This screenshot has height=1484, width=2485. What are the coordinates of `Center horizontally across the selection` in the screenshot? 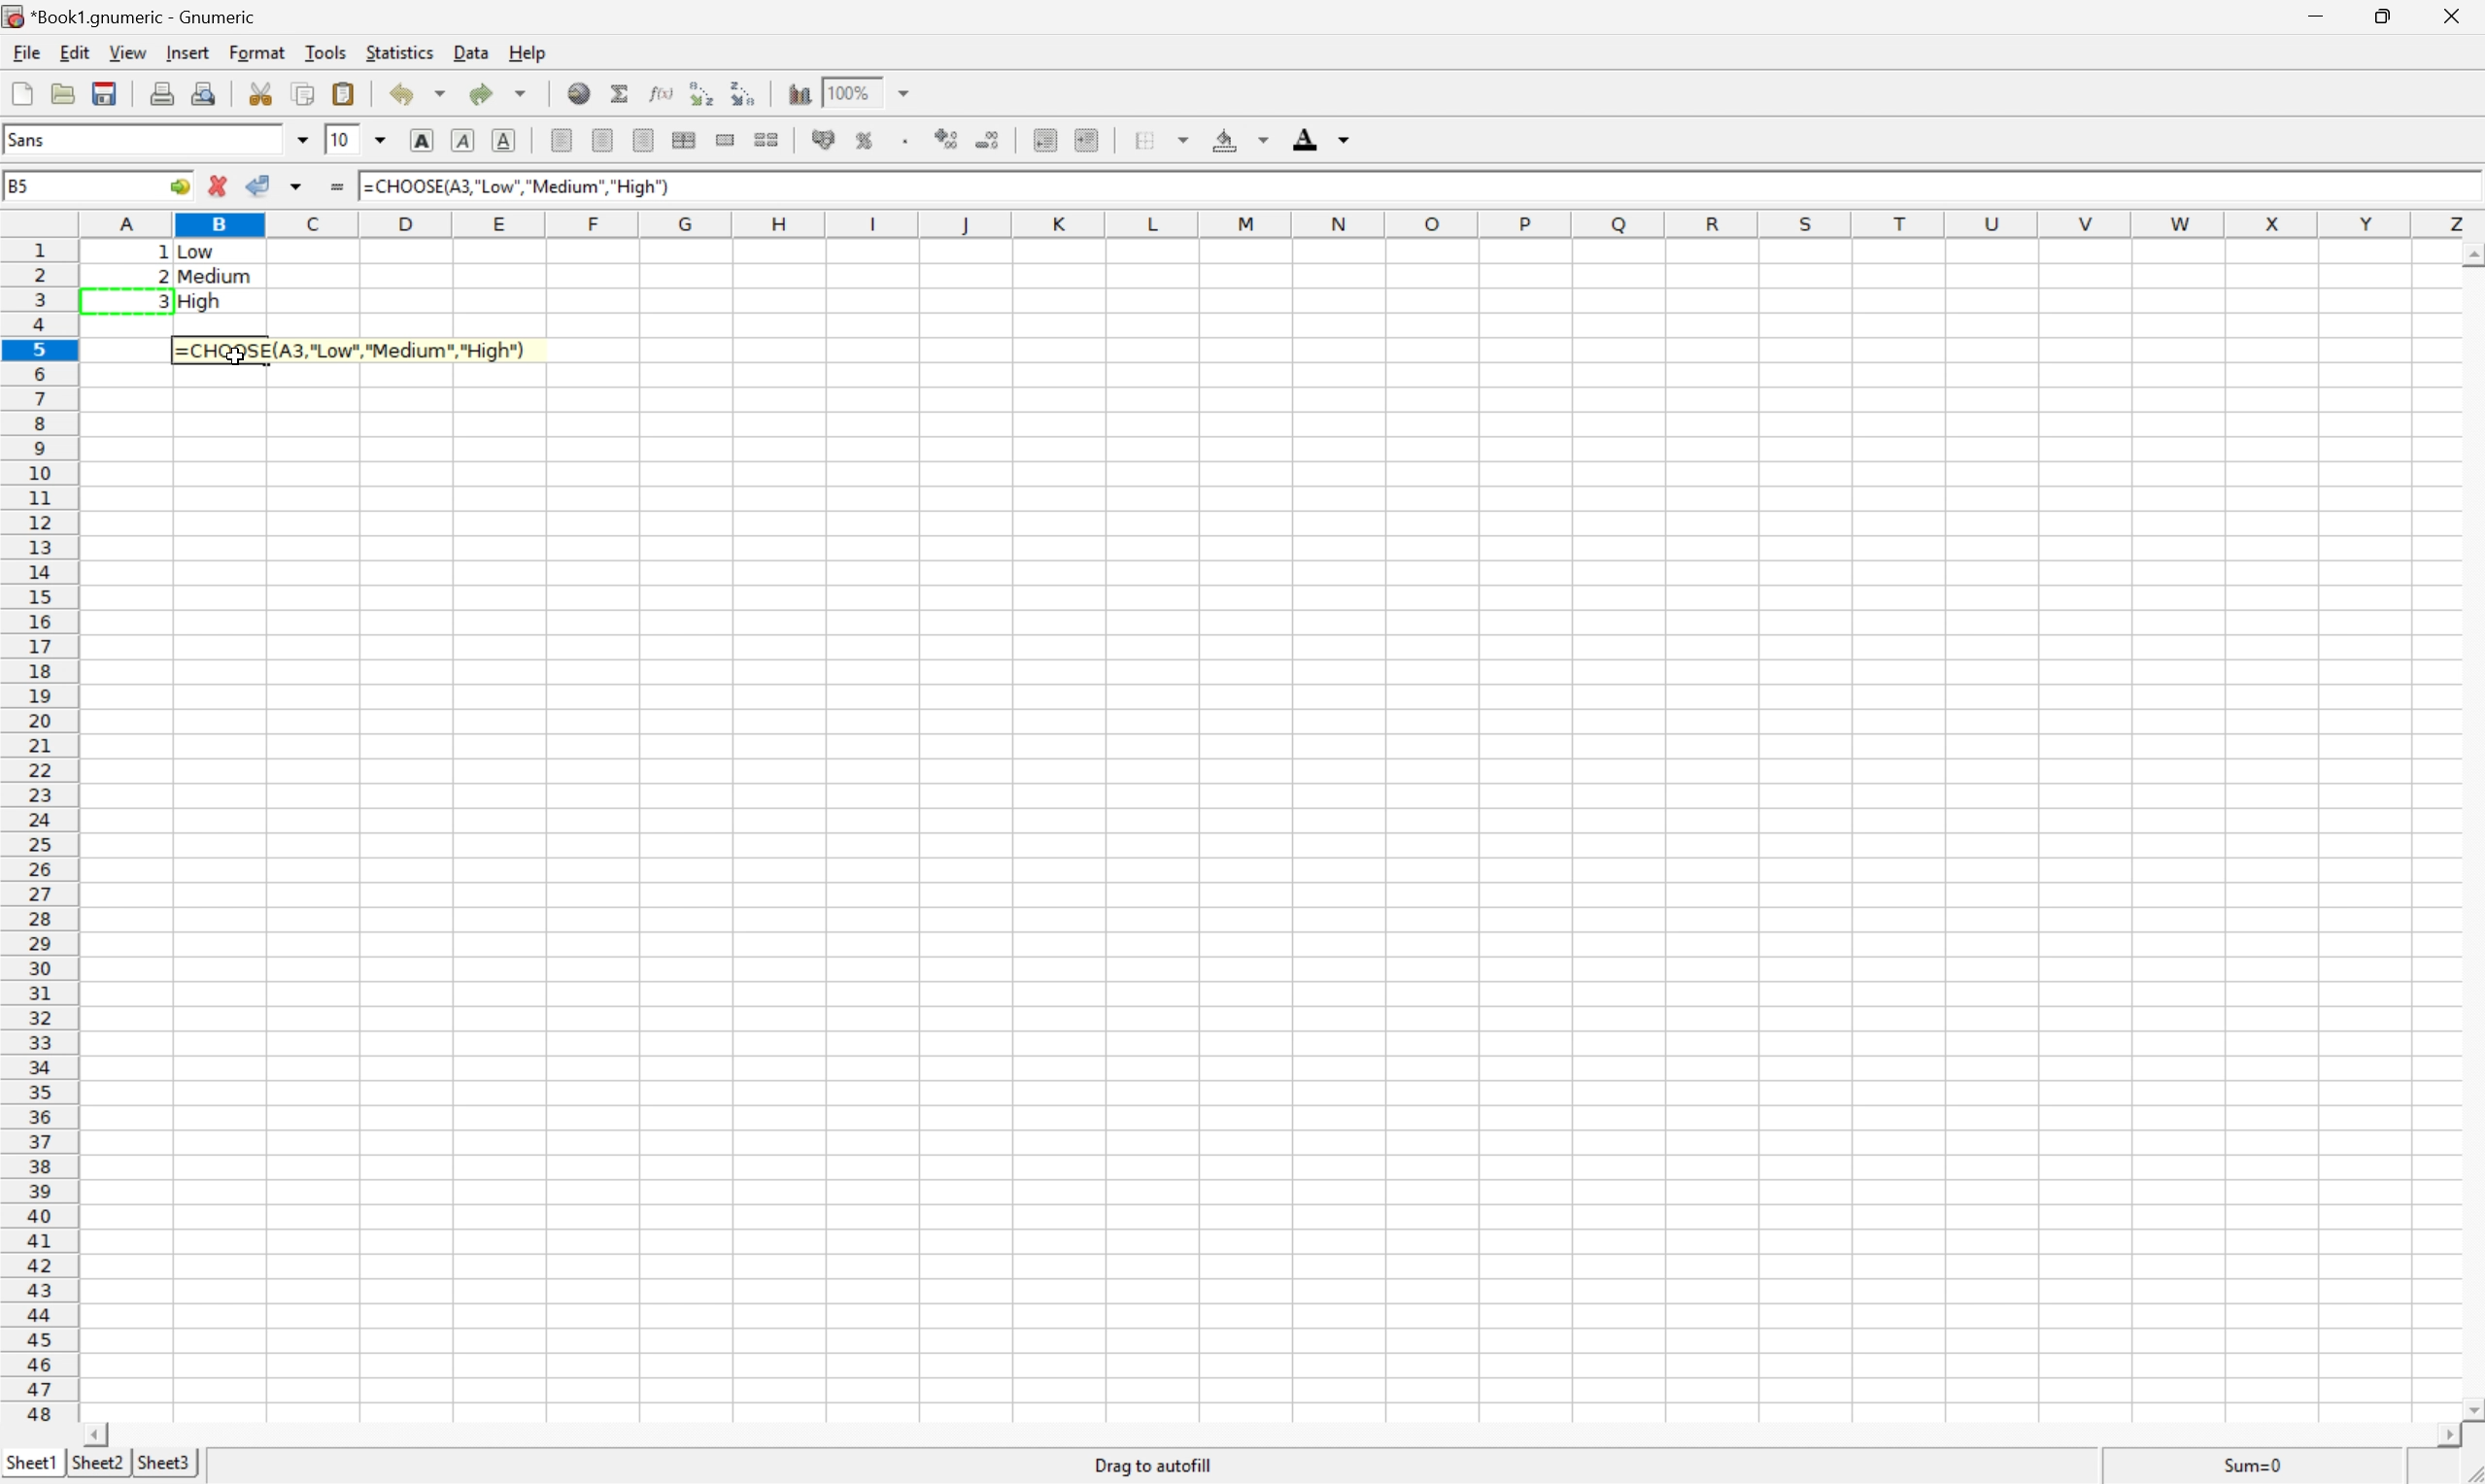 It's located at (682, 138).